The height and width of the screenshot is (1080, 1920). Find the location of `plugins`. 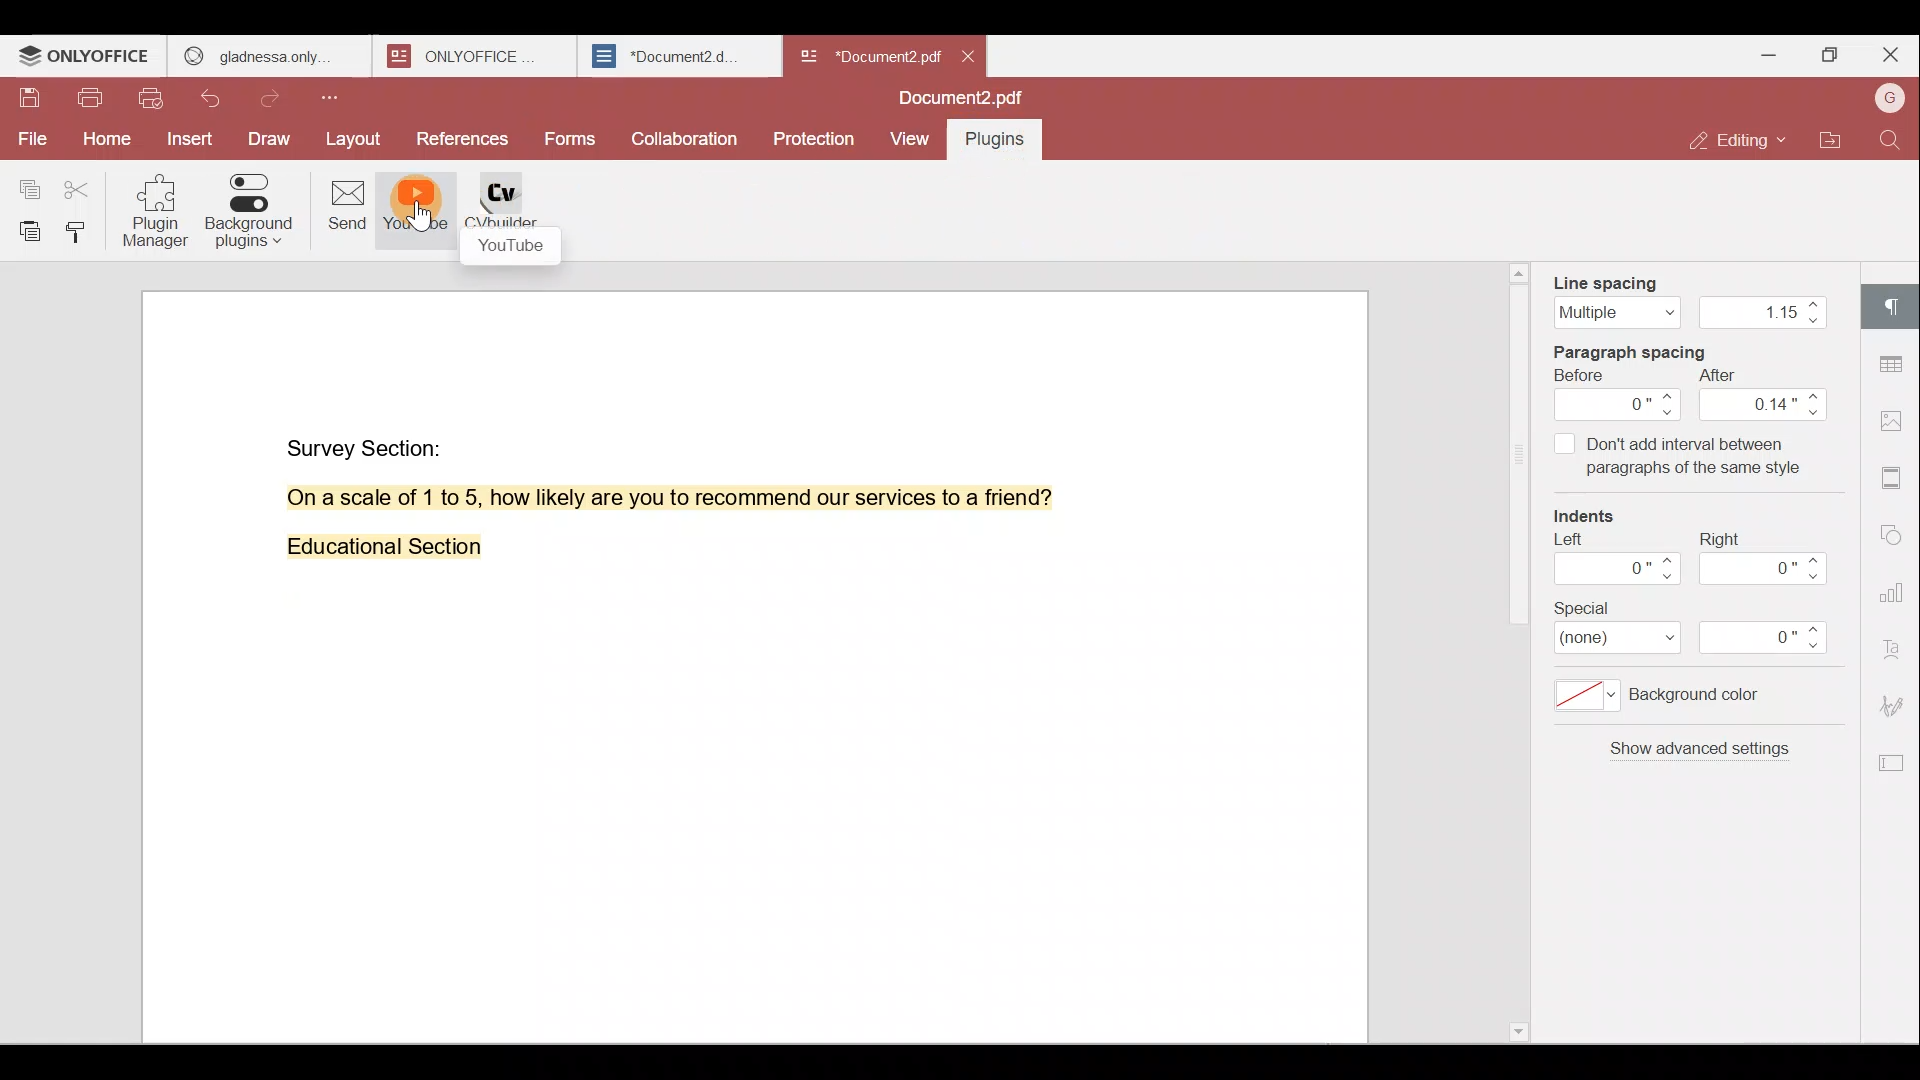

plugins is located at coordinates (1005, 143).